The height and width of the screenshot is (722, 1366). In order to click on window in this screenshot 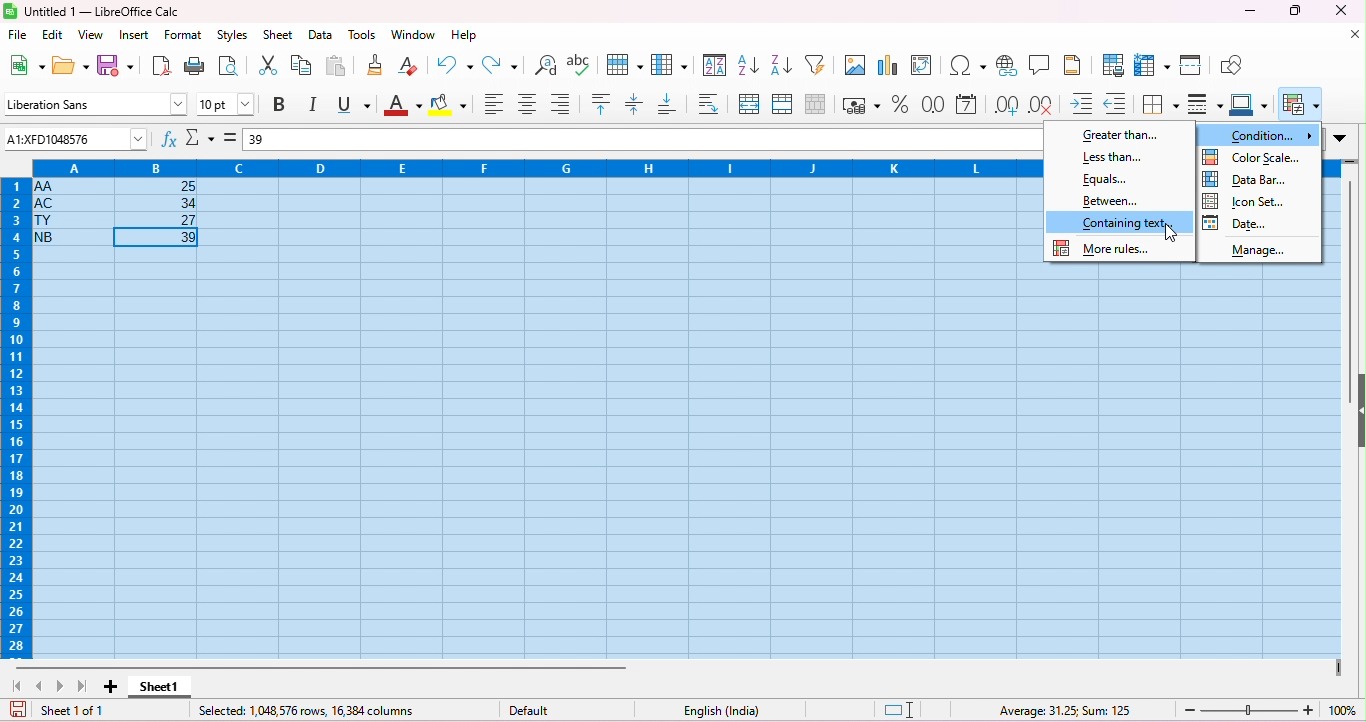, I will do `click(414, 35)`.